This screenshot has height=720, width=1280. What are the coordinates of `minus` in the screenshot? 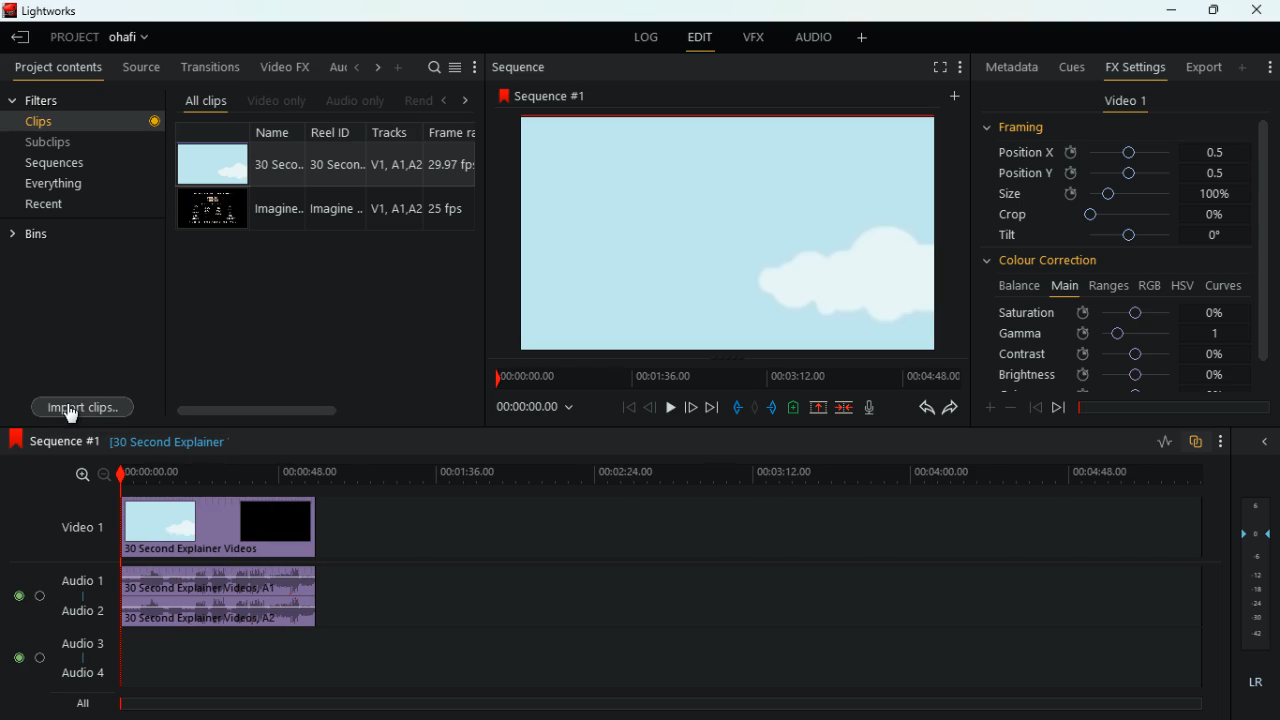 It's located at (1011, 407).